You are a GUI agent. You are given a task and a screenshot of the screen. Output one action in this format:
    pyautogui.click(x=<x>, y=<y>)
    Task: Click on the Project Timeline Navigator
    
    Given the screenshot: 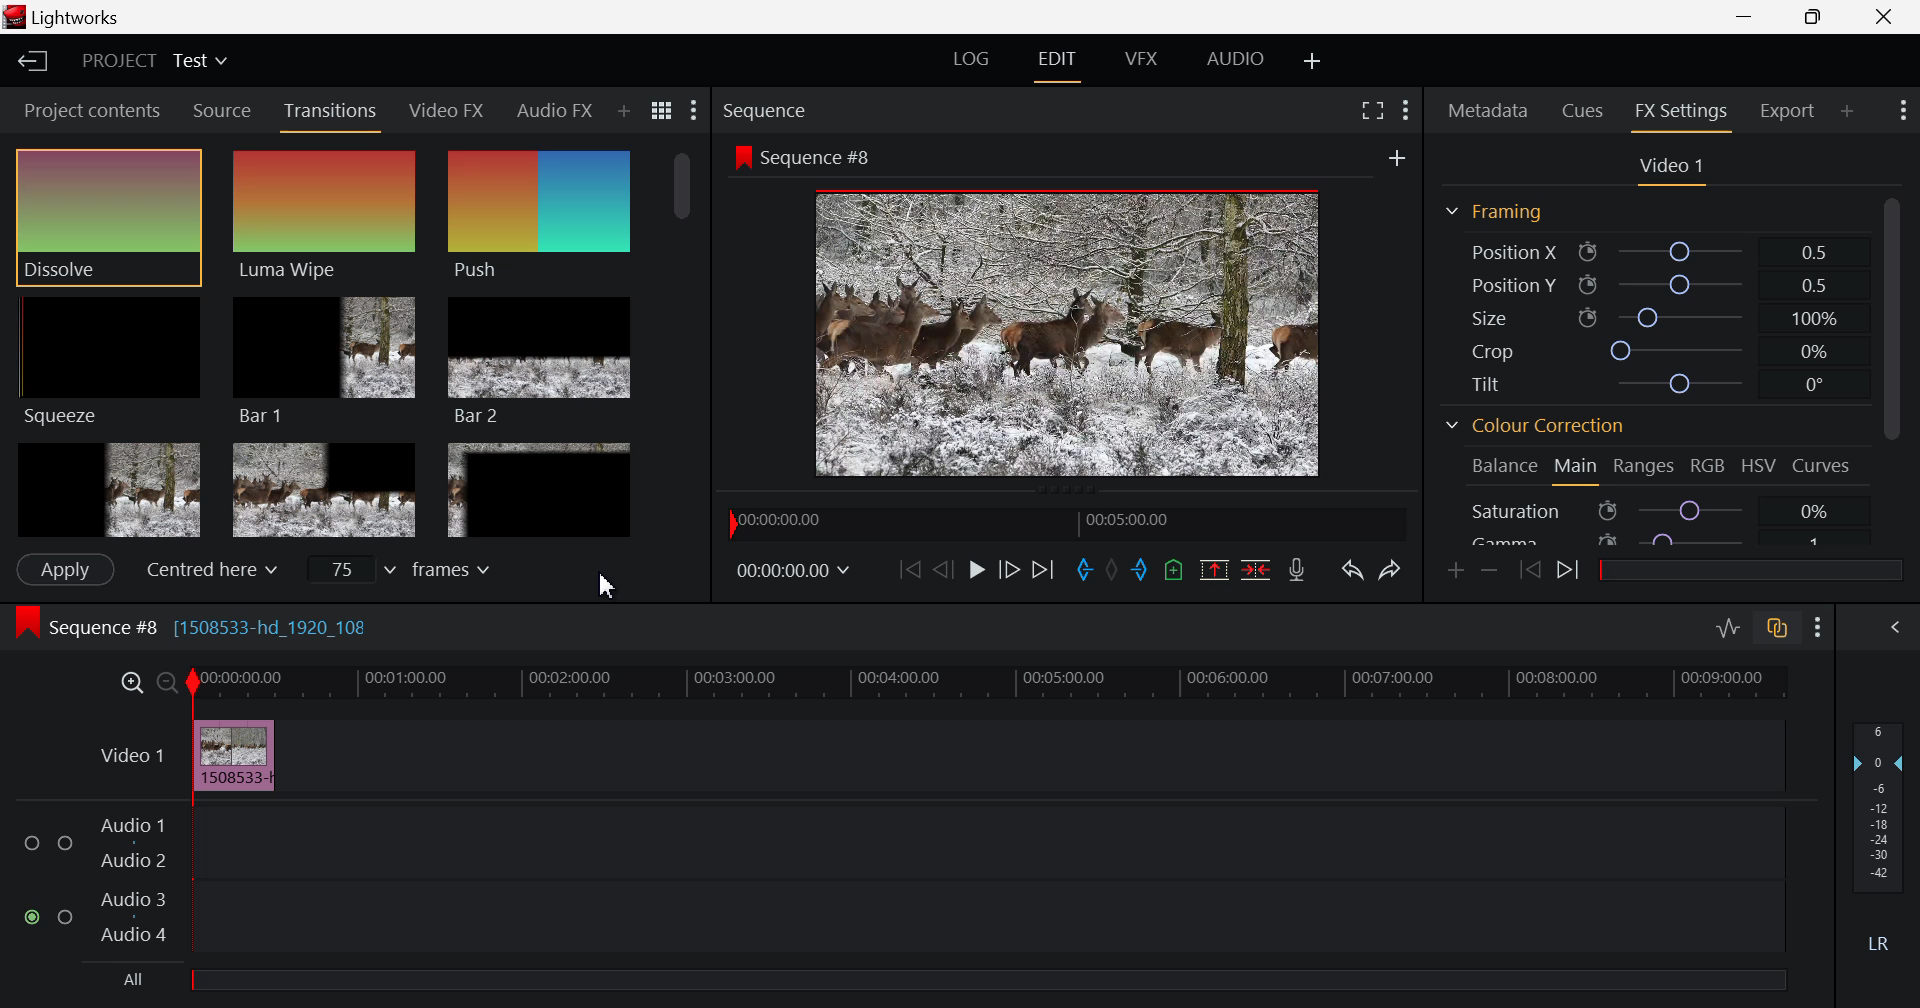 What is the action you would take?
    pyautogui.click(x=1062, y=525)
    